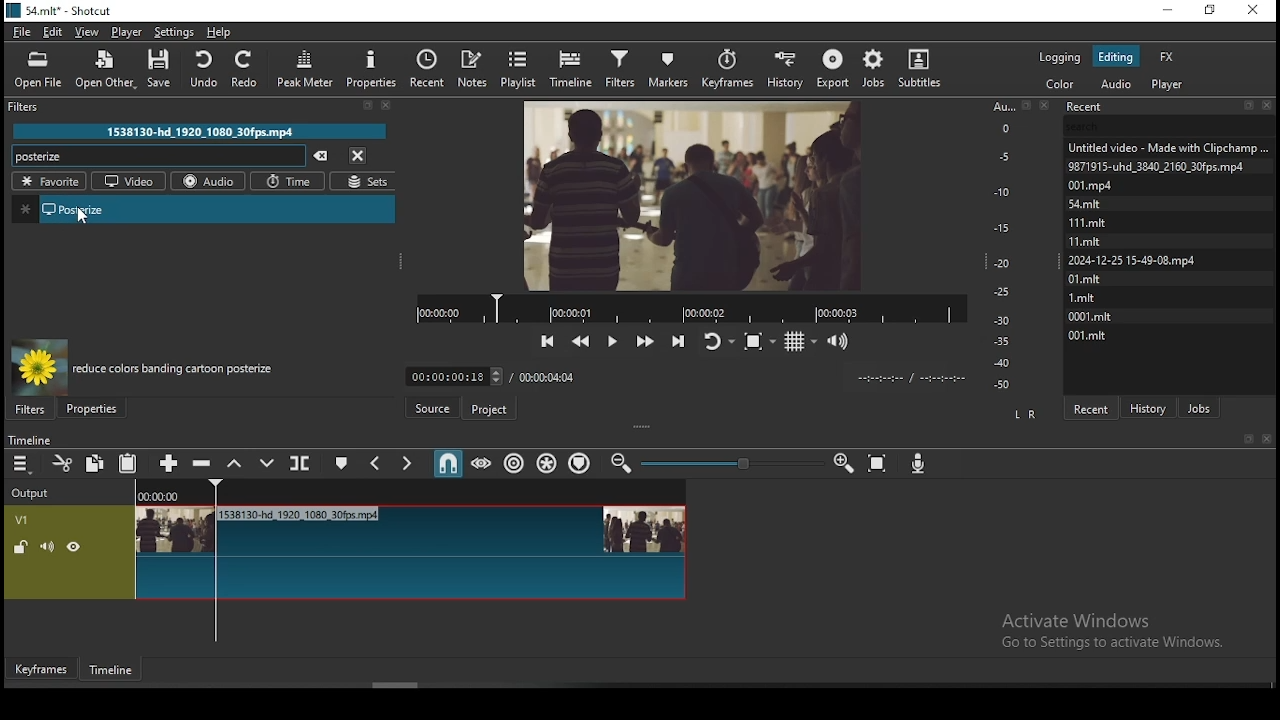 The height and width of the screenshot is (720, 1280). Describe the element at coordinates (543, 340) in the screenshot. I see `skip to the previous point` at that location.